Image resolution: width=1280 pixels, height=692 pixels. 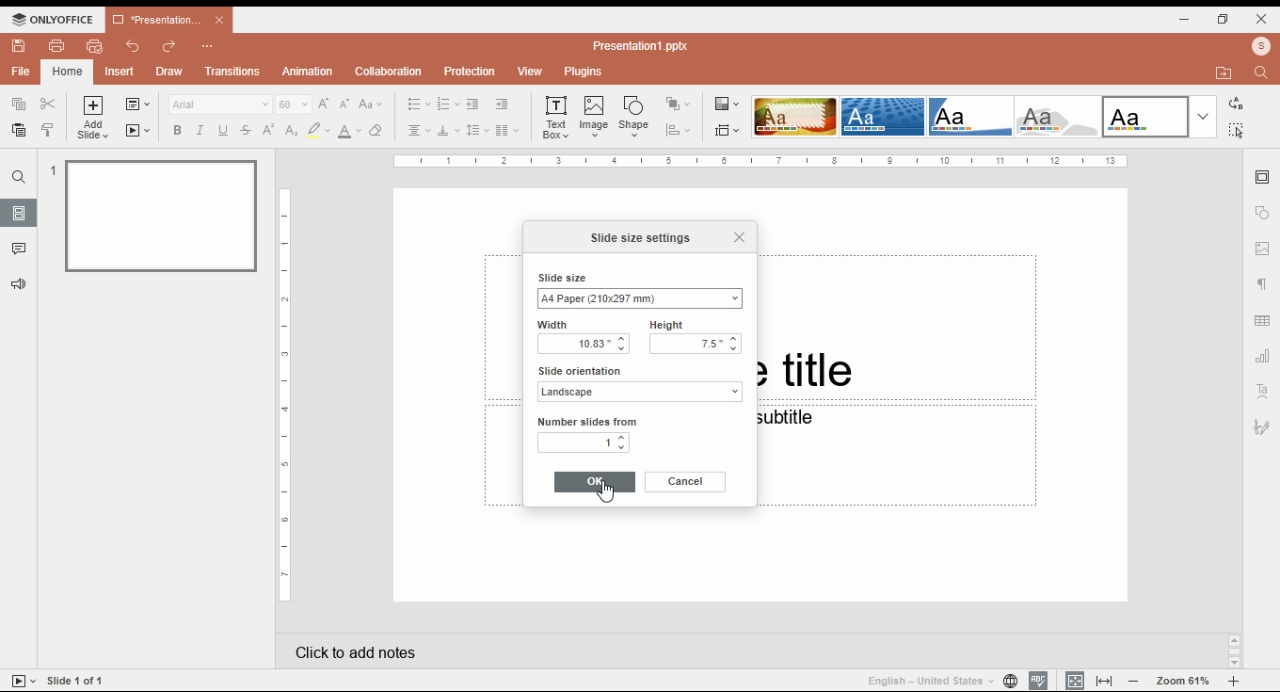 What do you see at coordinates (57, 46) in the screenshot?
I see `print file` at bounding box center [57, 46].